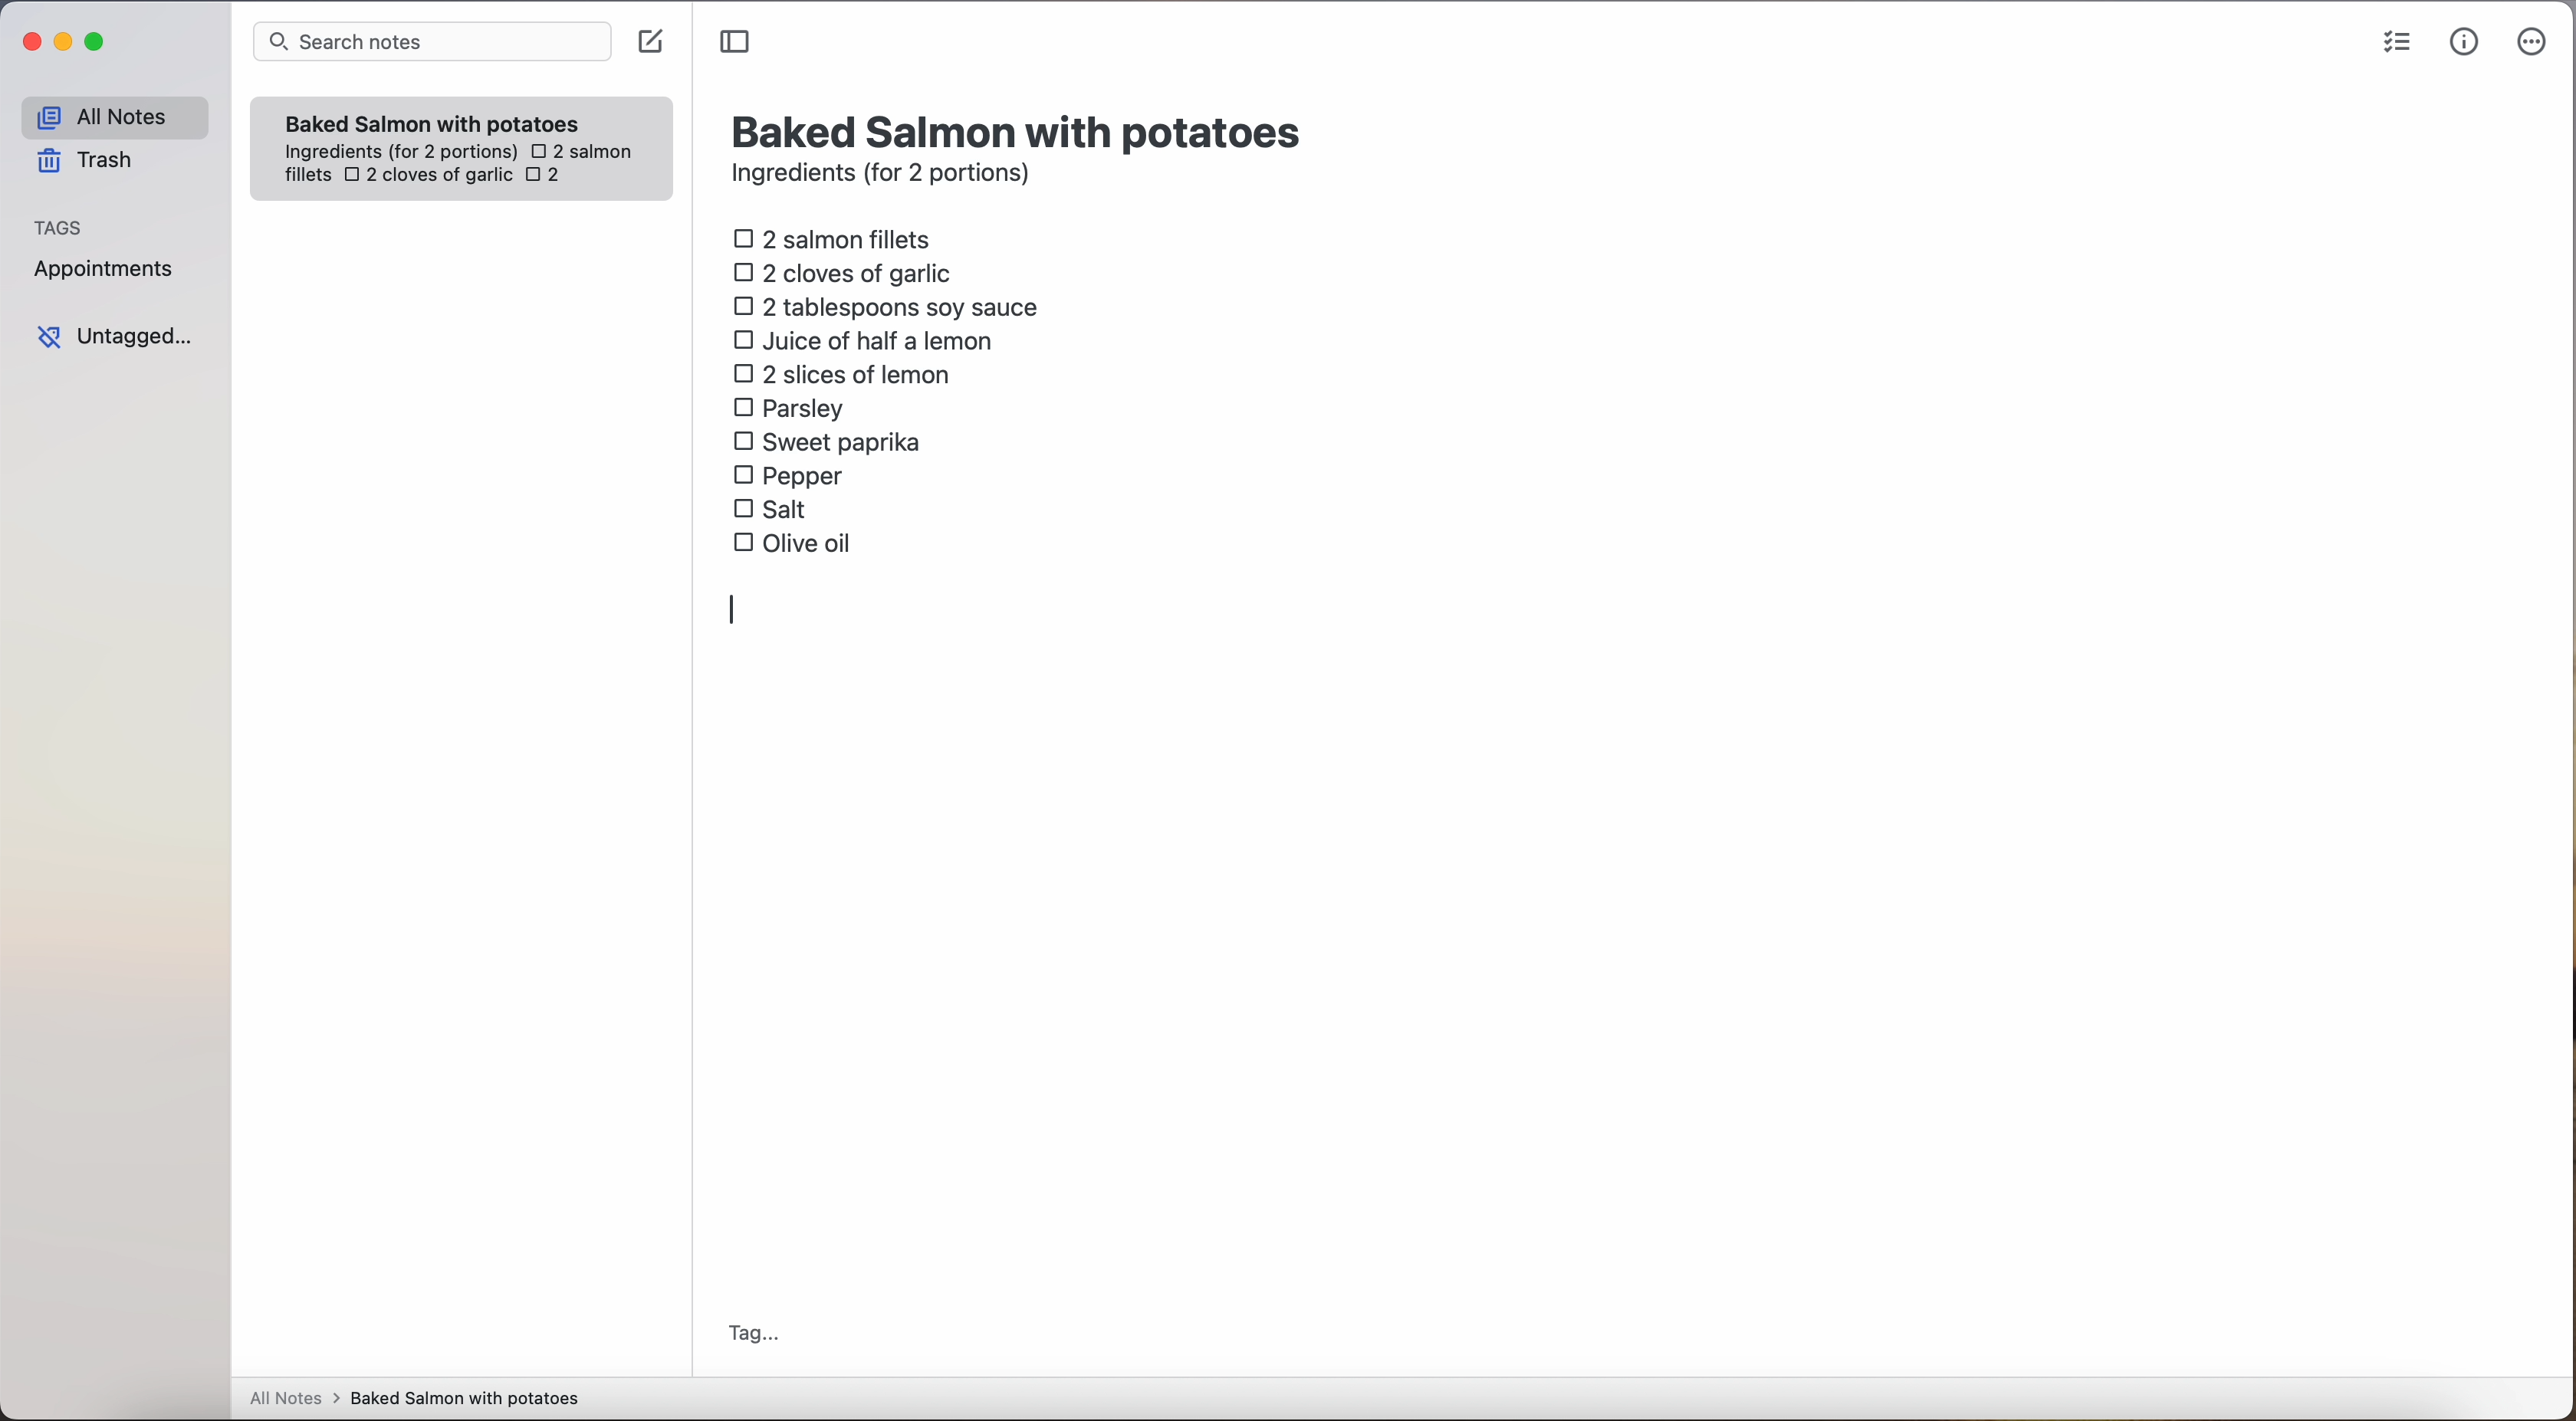 The height and width of the screenshot is (1421, 2576). Describe the element at coordinates (843, 374) in the screenshot. I see `2 slices of lemon` at that location.